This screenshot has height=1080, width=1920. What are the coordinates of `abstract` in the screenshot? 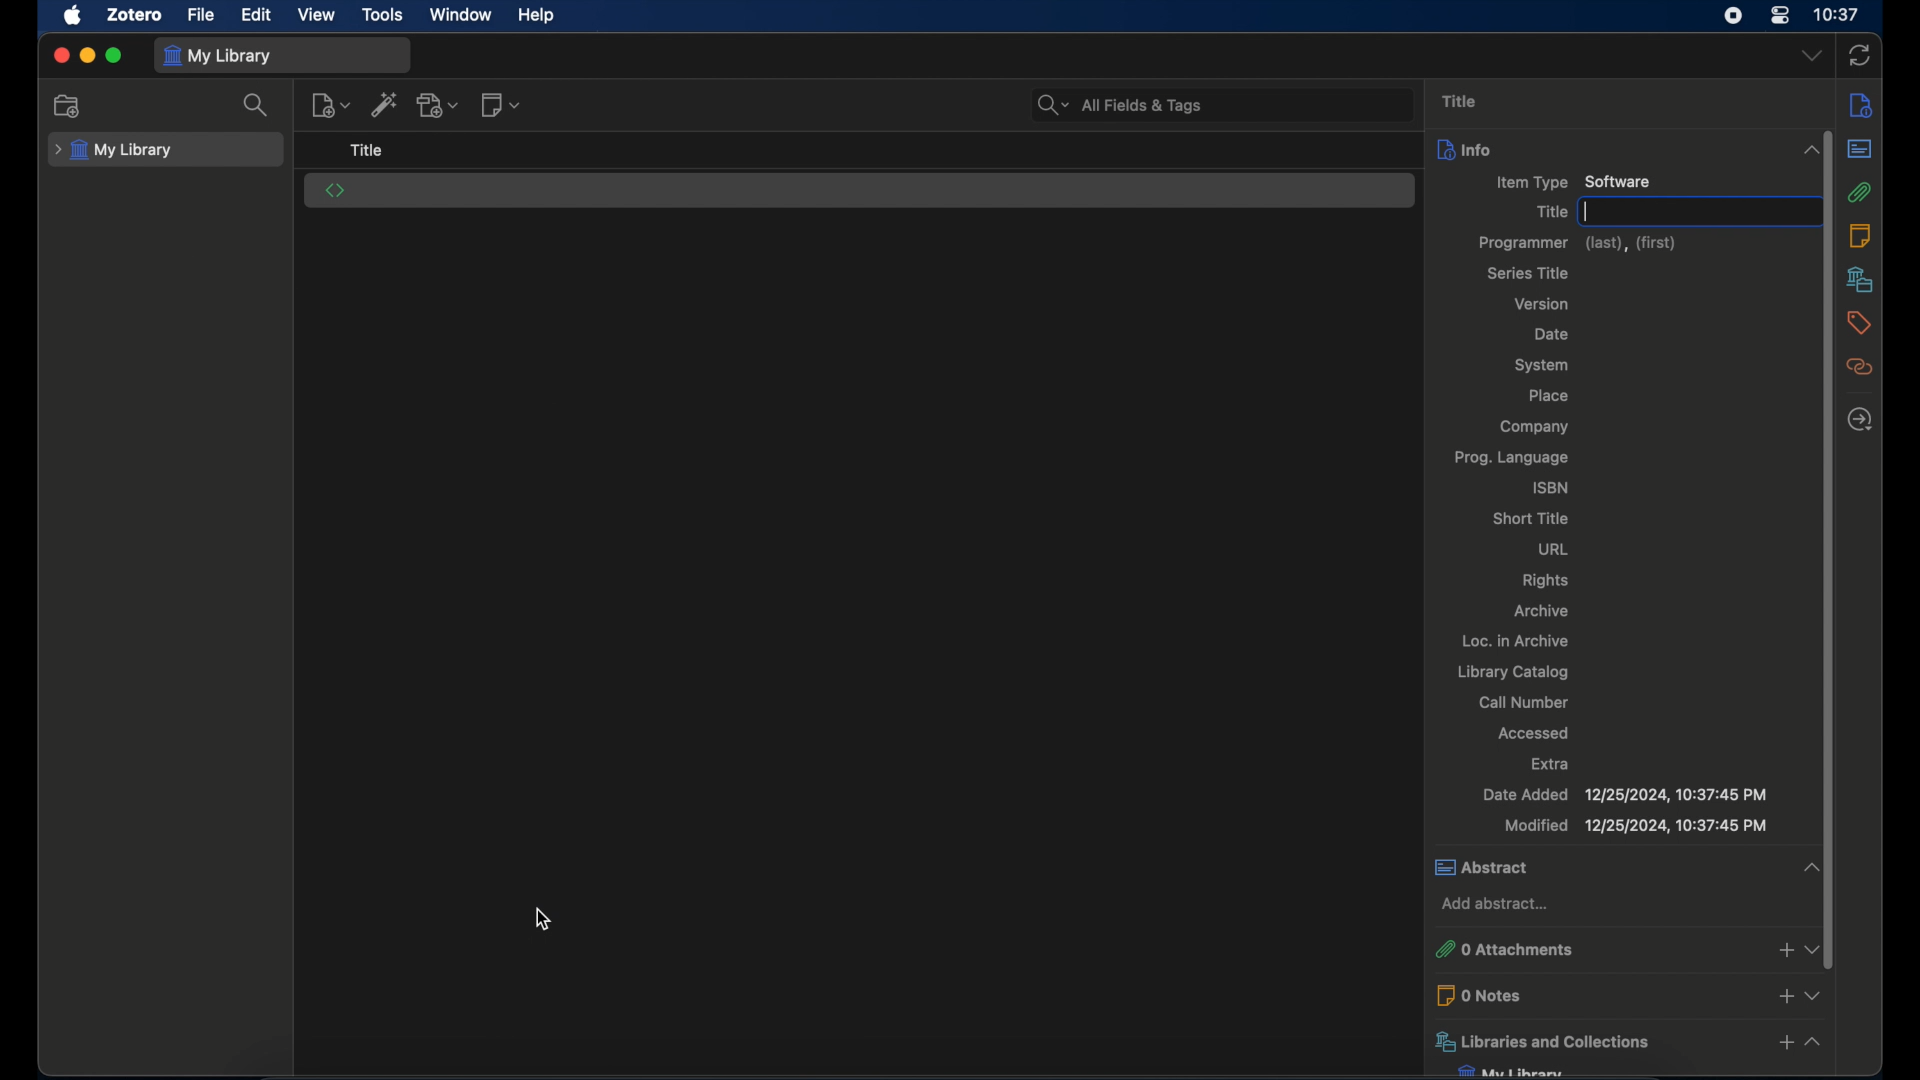 It's located at (1861, 151).